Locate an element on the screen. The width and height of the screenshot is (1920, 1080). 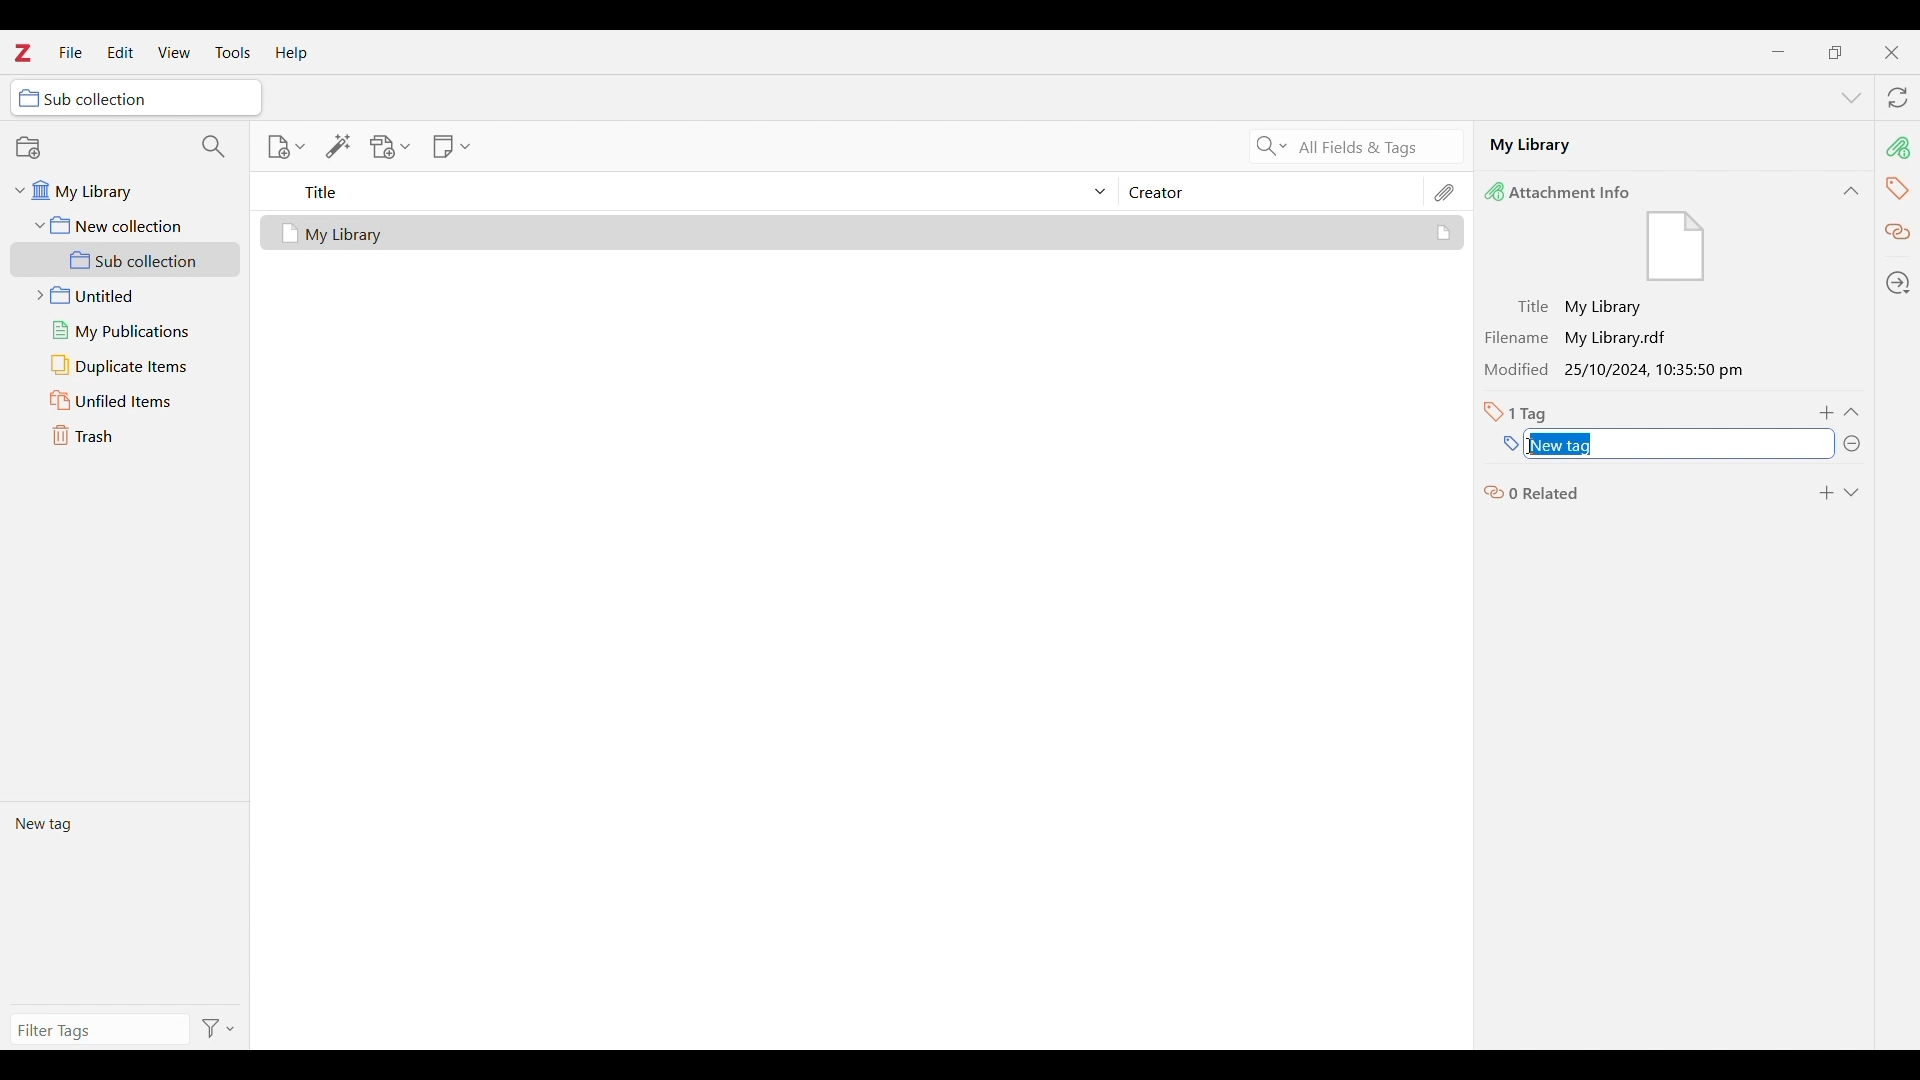
tag is located at coordinates (1897, 187).